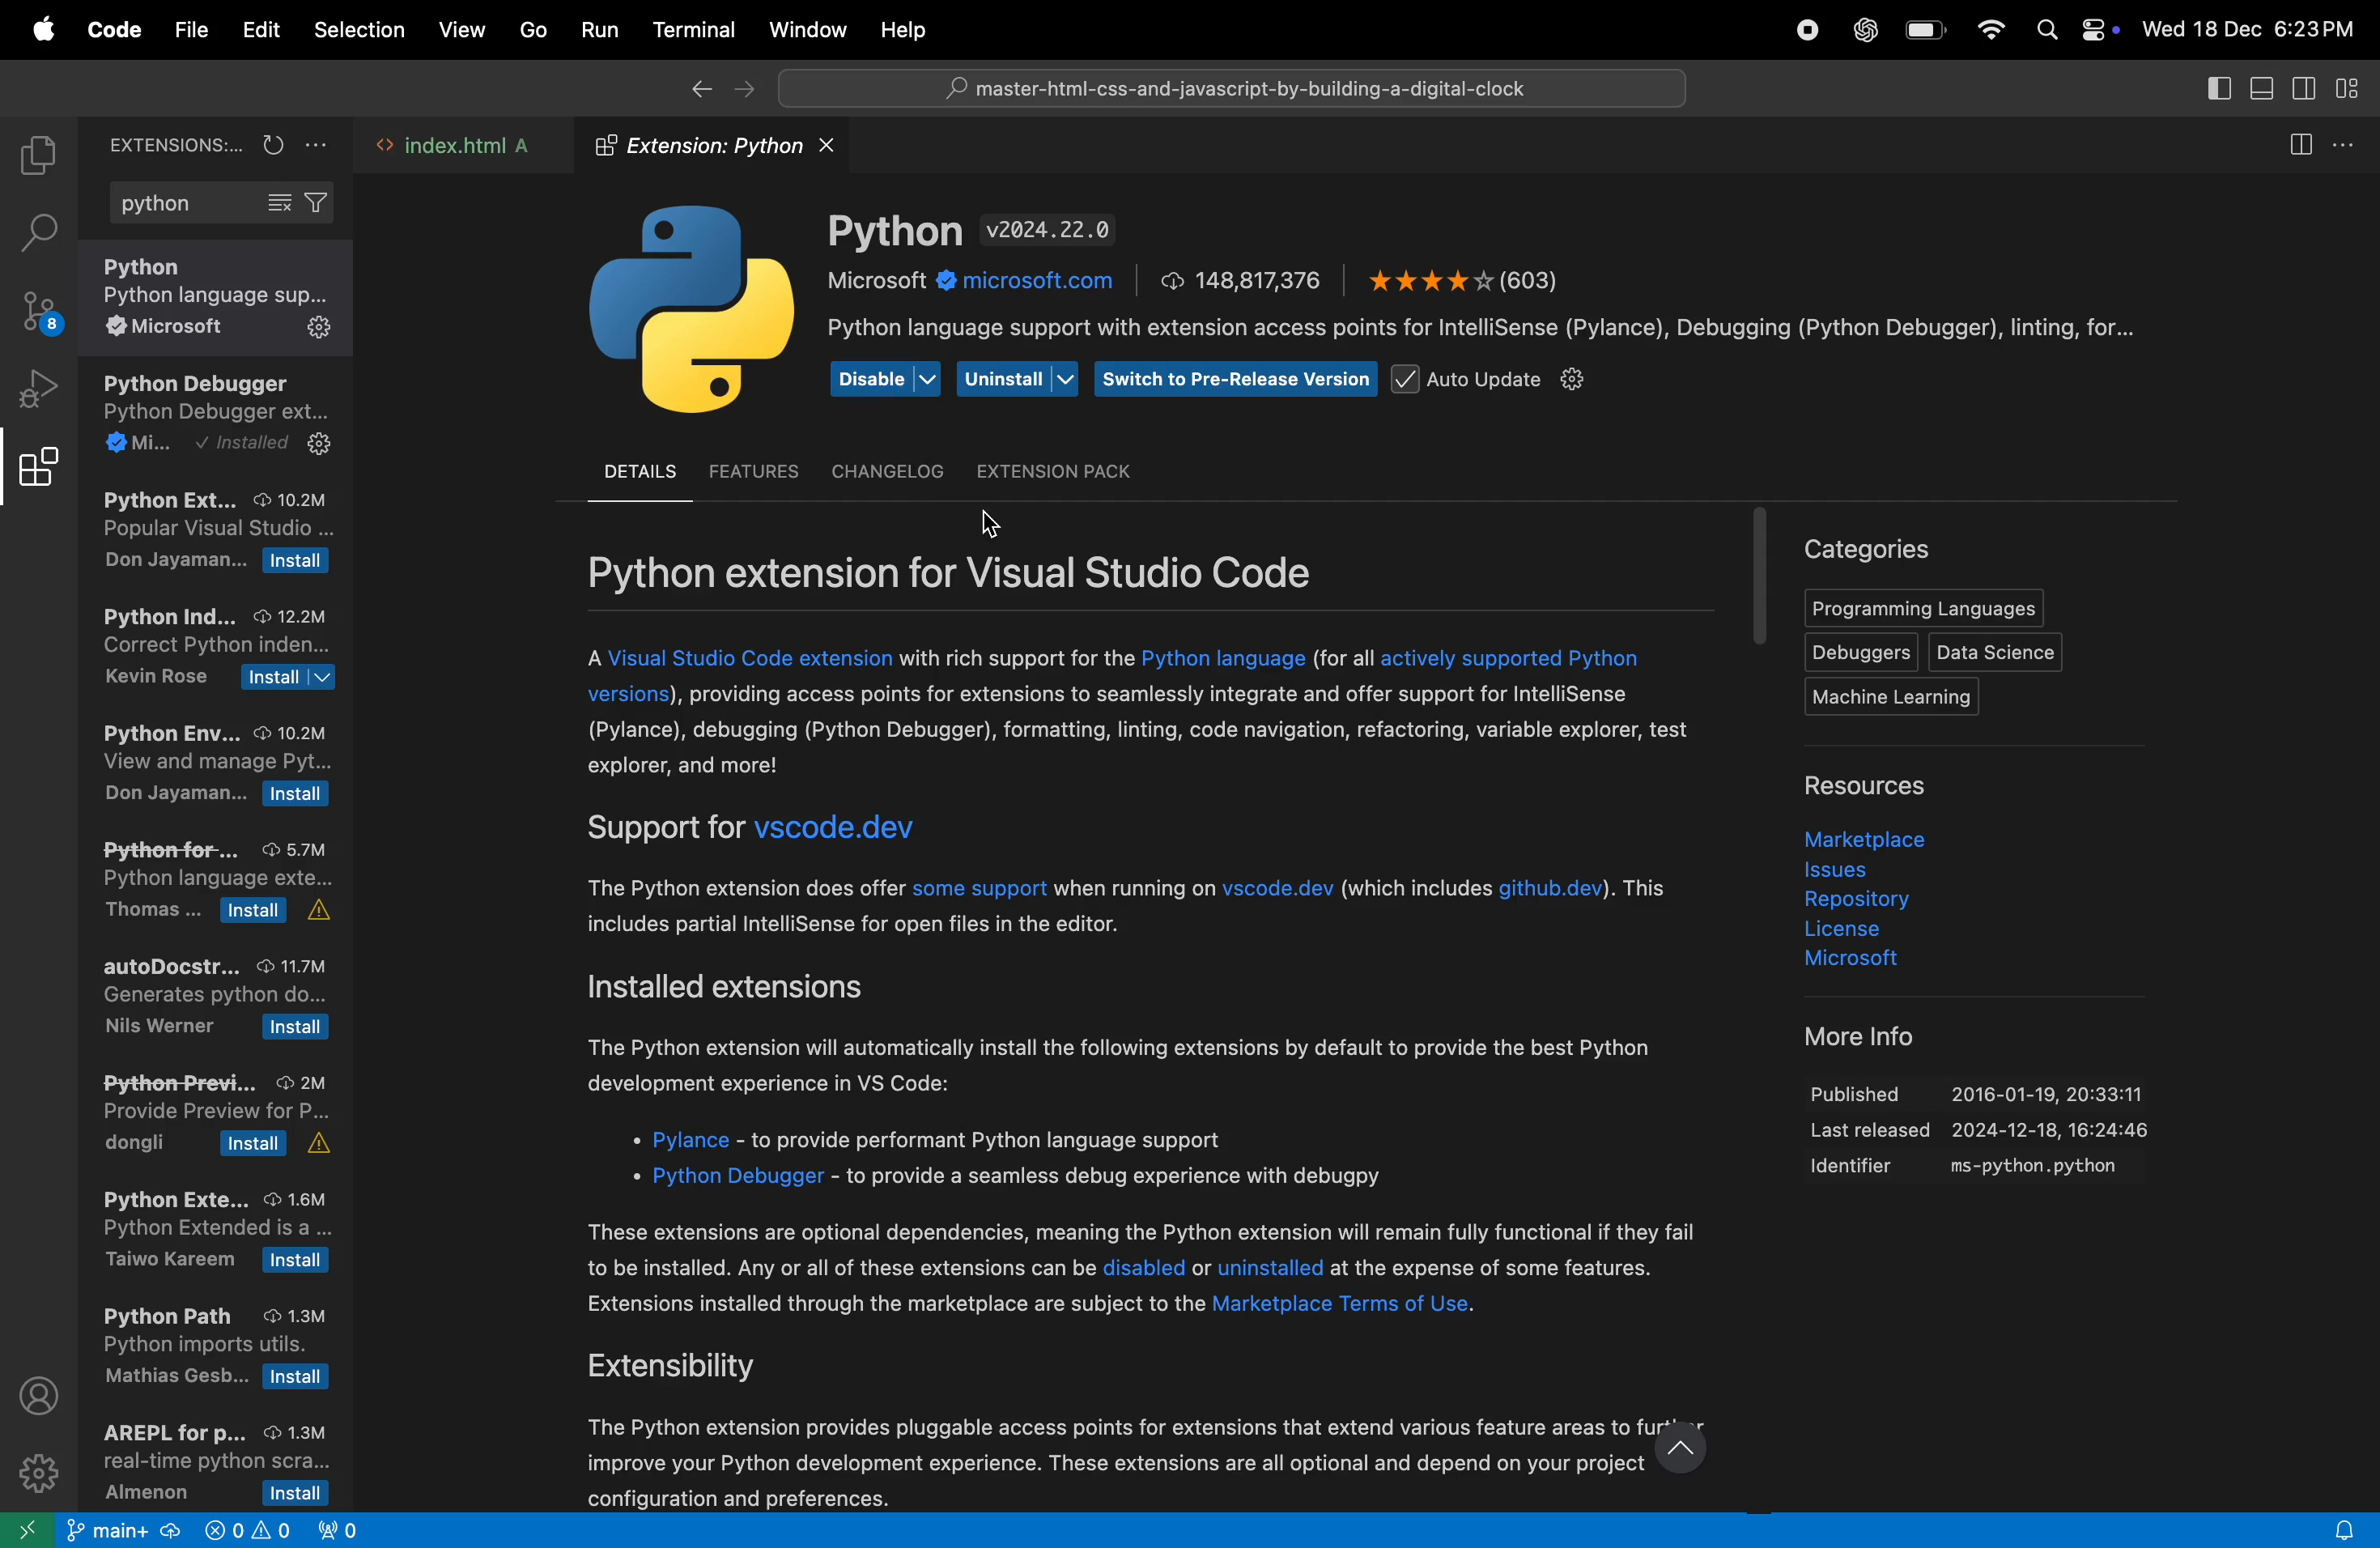 This screenshot has width=2380, height=1548. I want to click on Extension python, so click(724, 146).